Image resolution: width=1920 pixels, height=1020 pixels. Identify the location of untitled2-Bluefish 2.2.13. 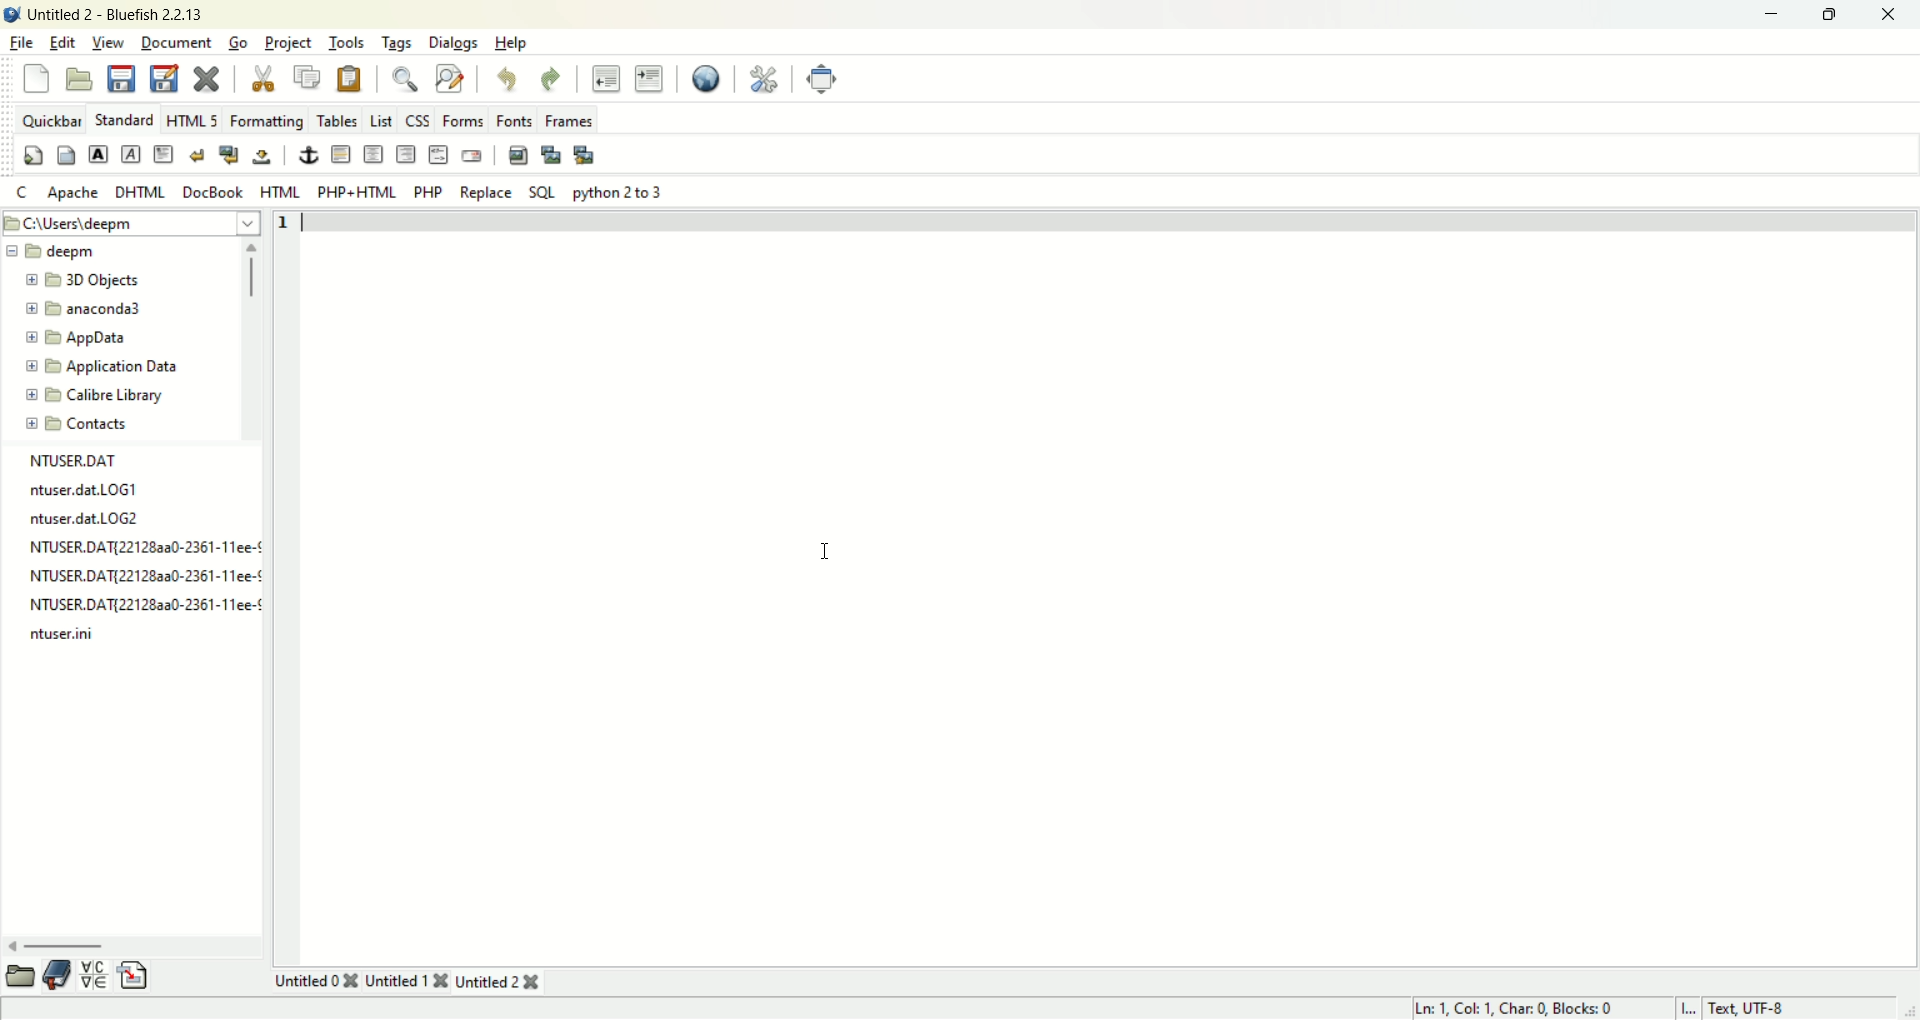
(115, 12).